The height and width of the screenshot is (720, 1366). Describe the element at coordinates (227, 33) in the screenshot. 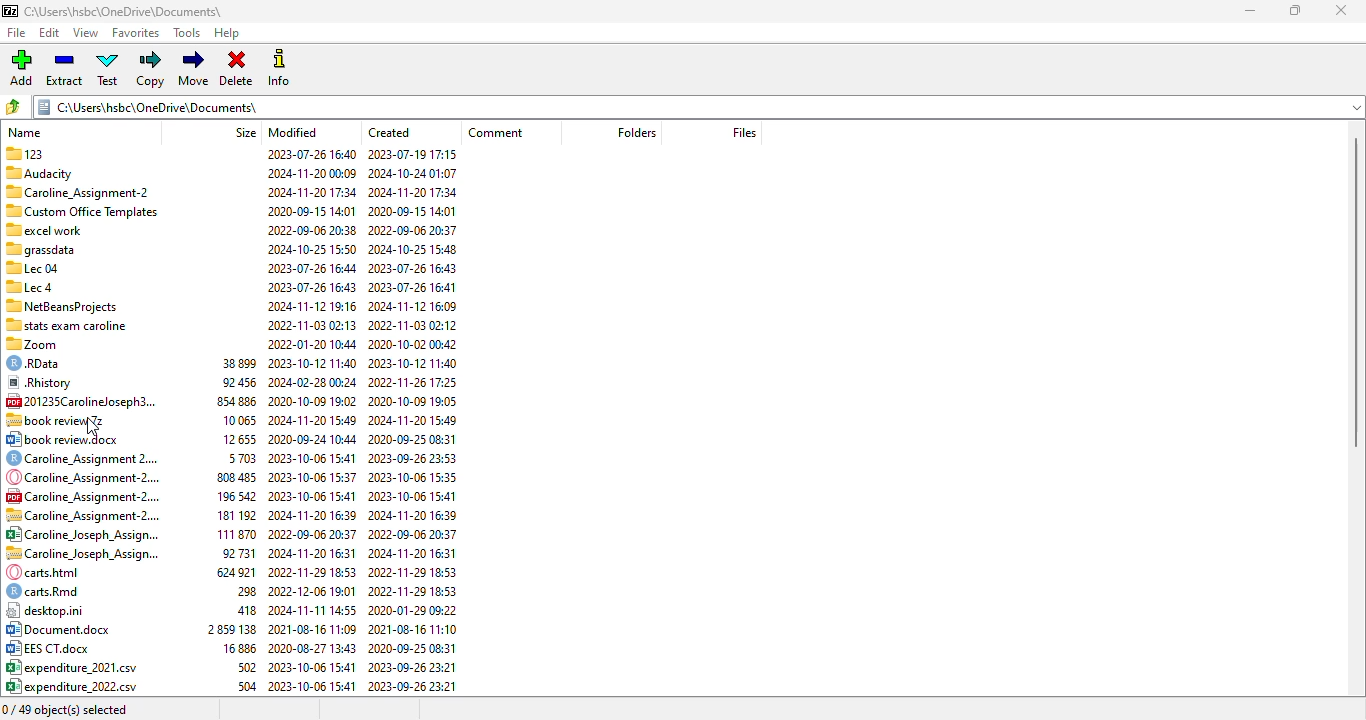

I see `help` at that location.